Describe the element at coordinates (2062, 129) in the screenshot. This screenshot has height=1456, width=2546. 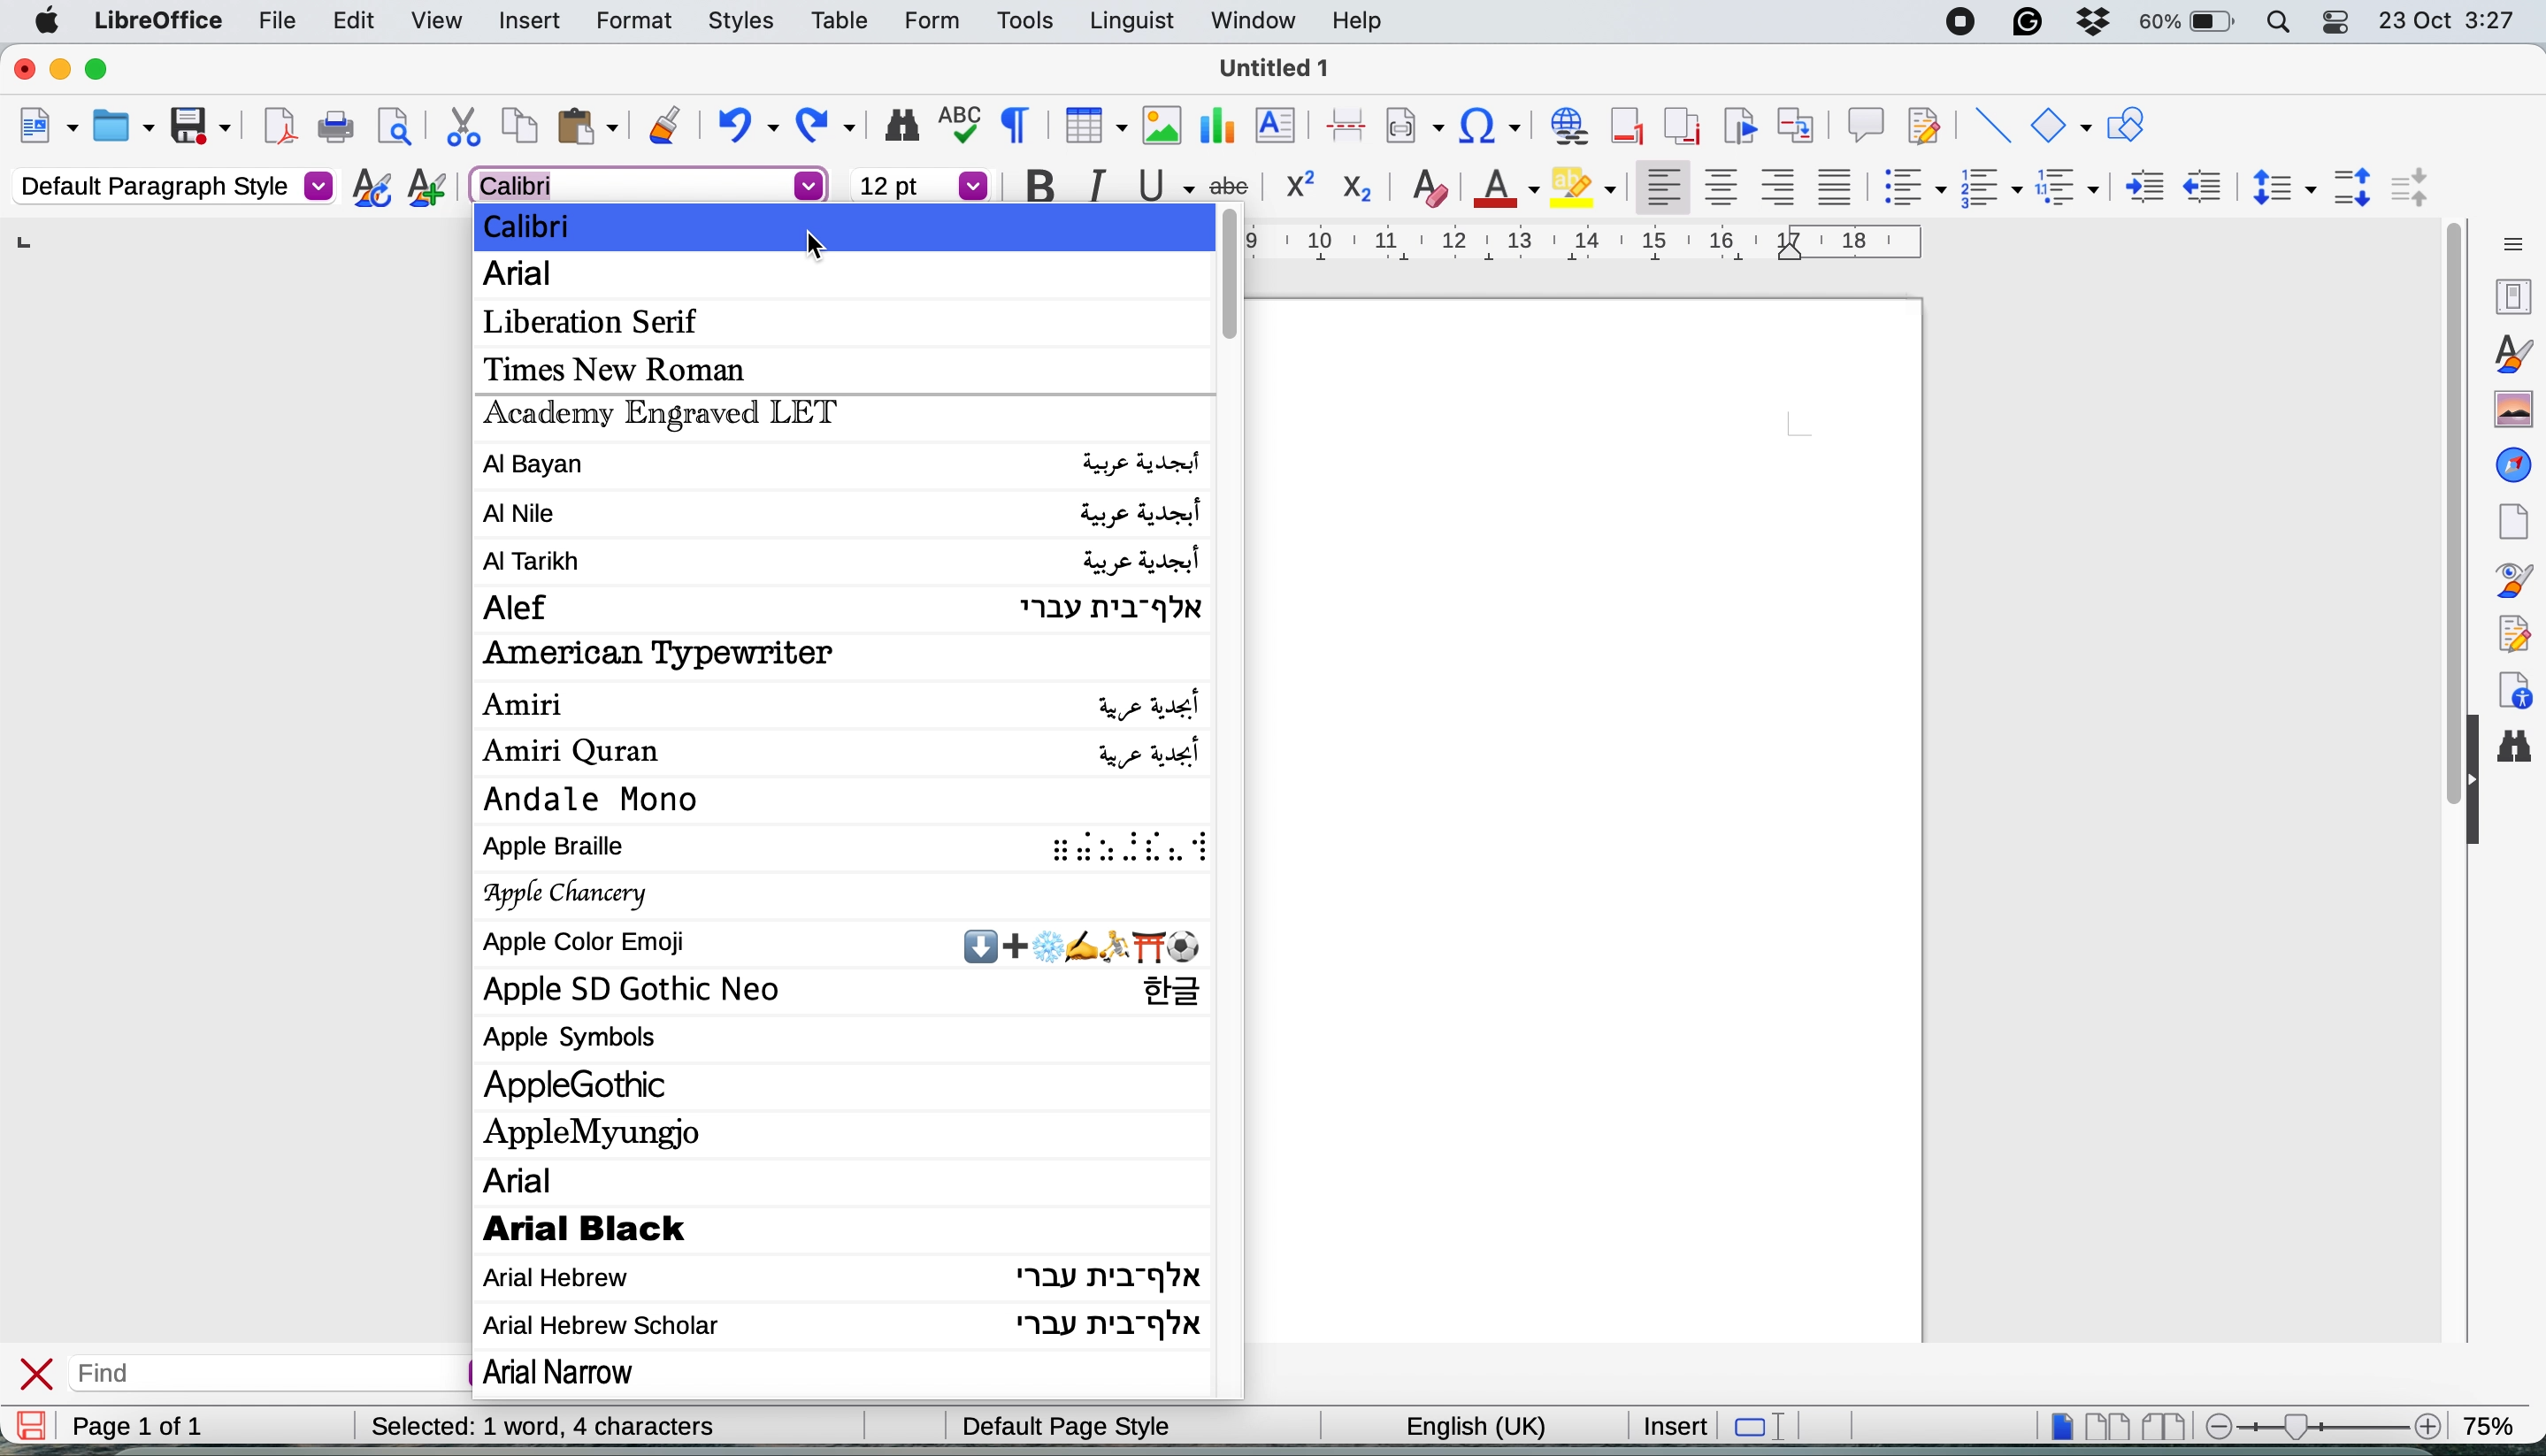
I see `basic shapes` at that location.